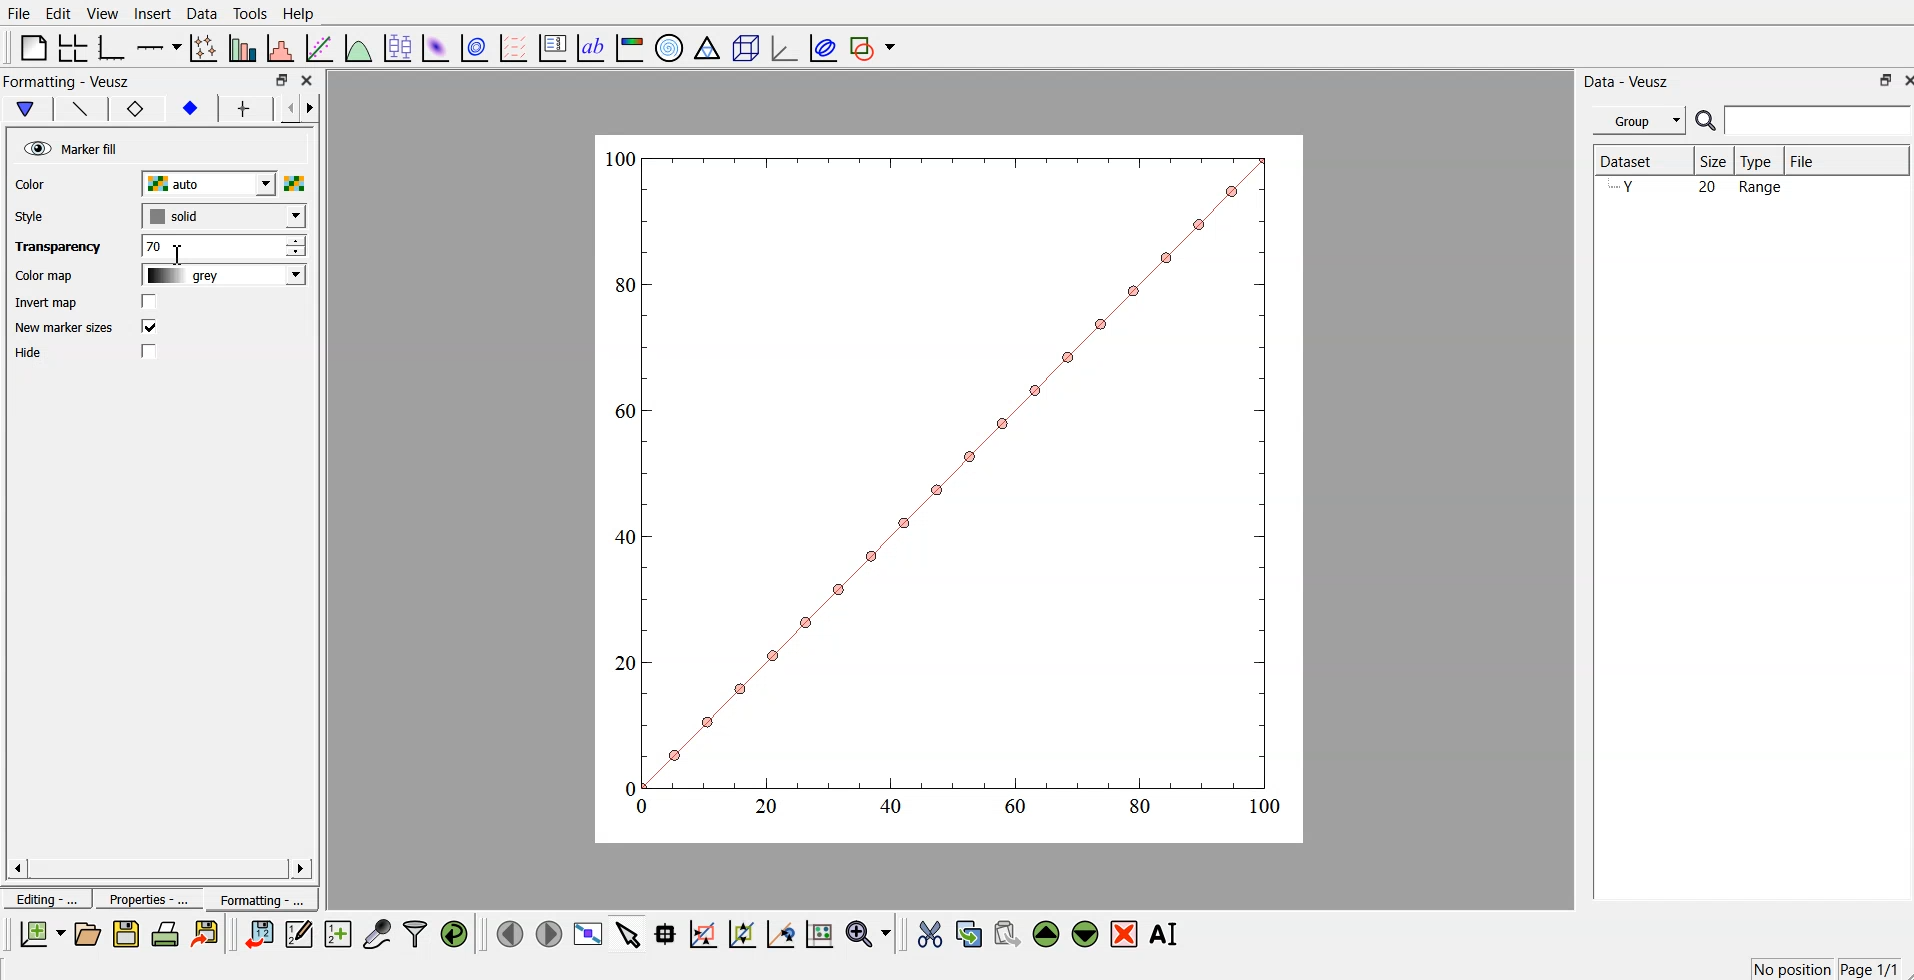 This screenshot has width=1914, height=980. What do you see at coordinates (952, 487) in the screenshot?
I see `page` at bounding box center [952, 487].